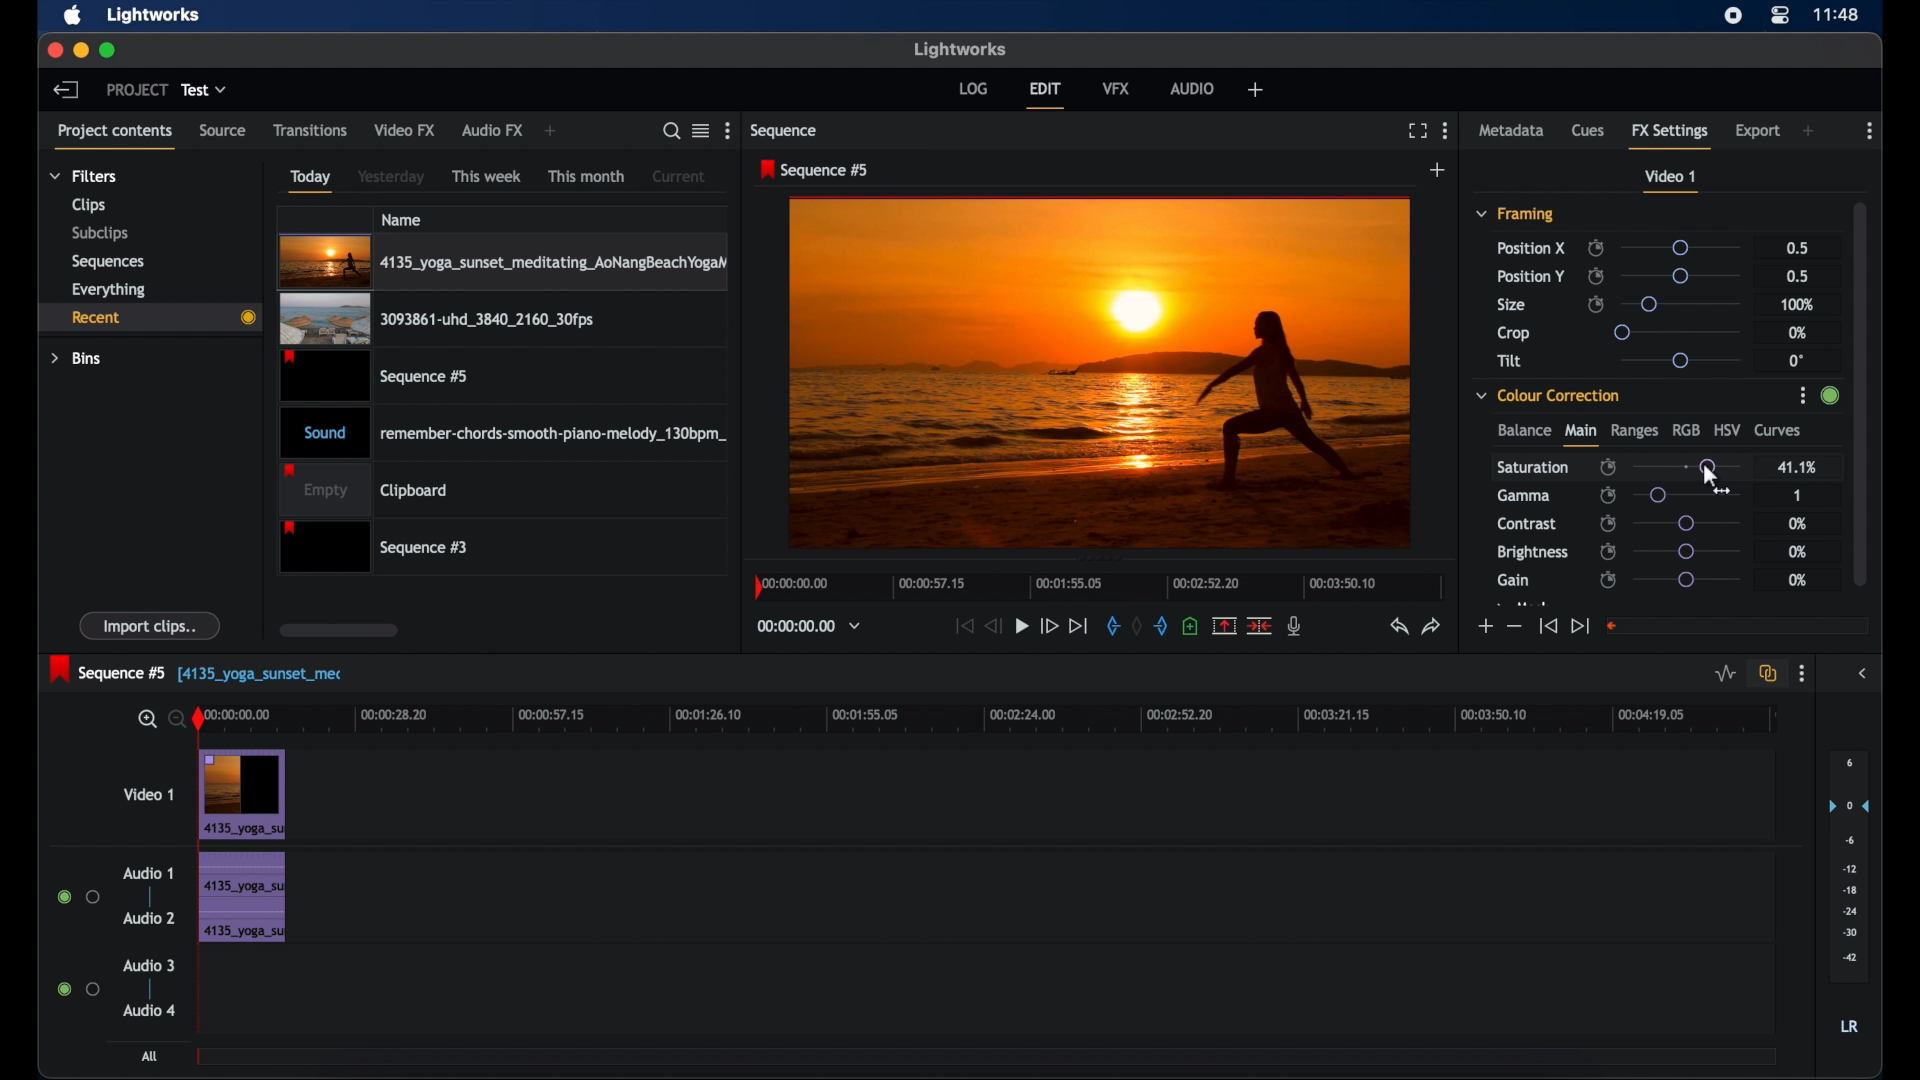 The height and width of the screenshot is (1080, 1920). What do you see at coordinates (1723, 672) in the screenshot?
I see `toggle audio levels editing` at bounding box center [1723, 672].